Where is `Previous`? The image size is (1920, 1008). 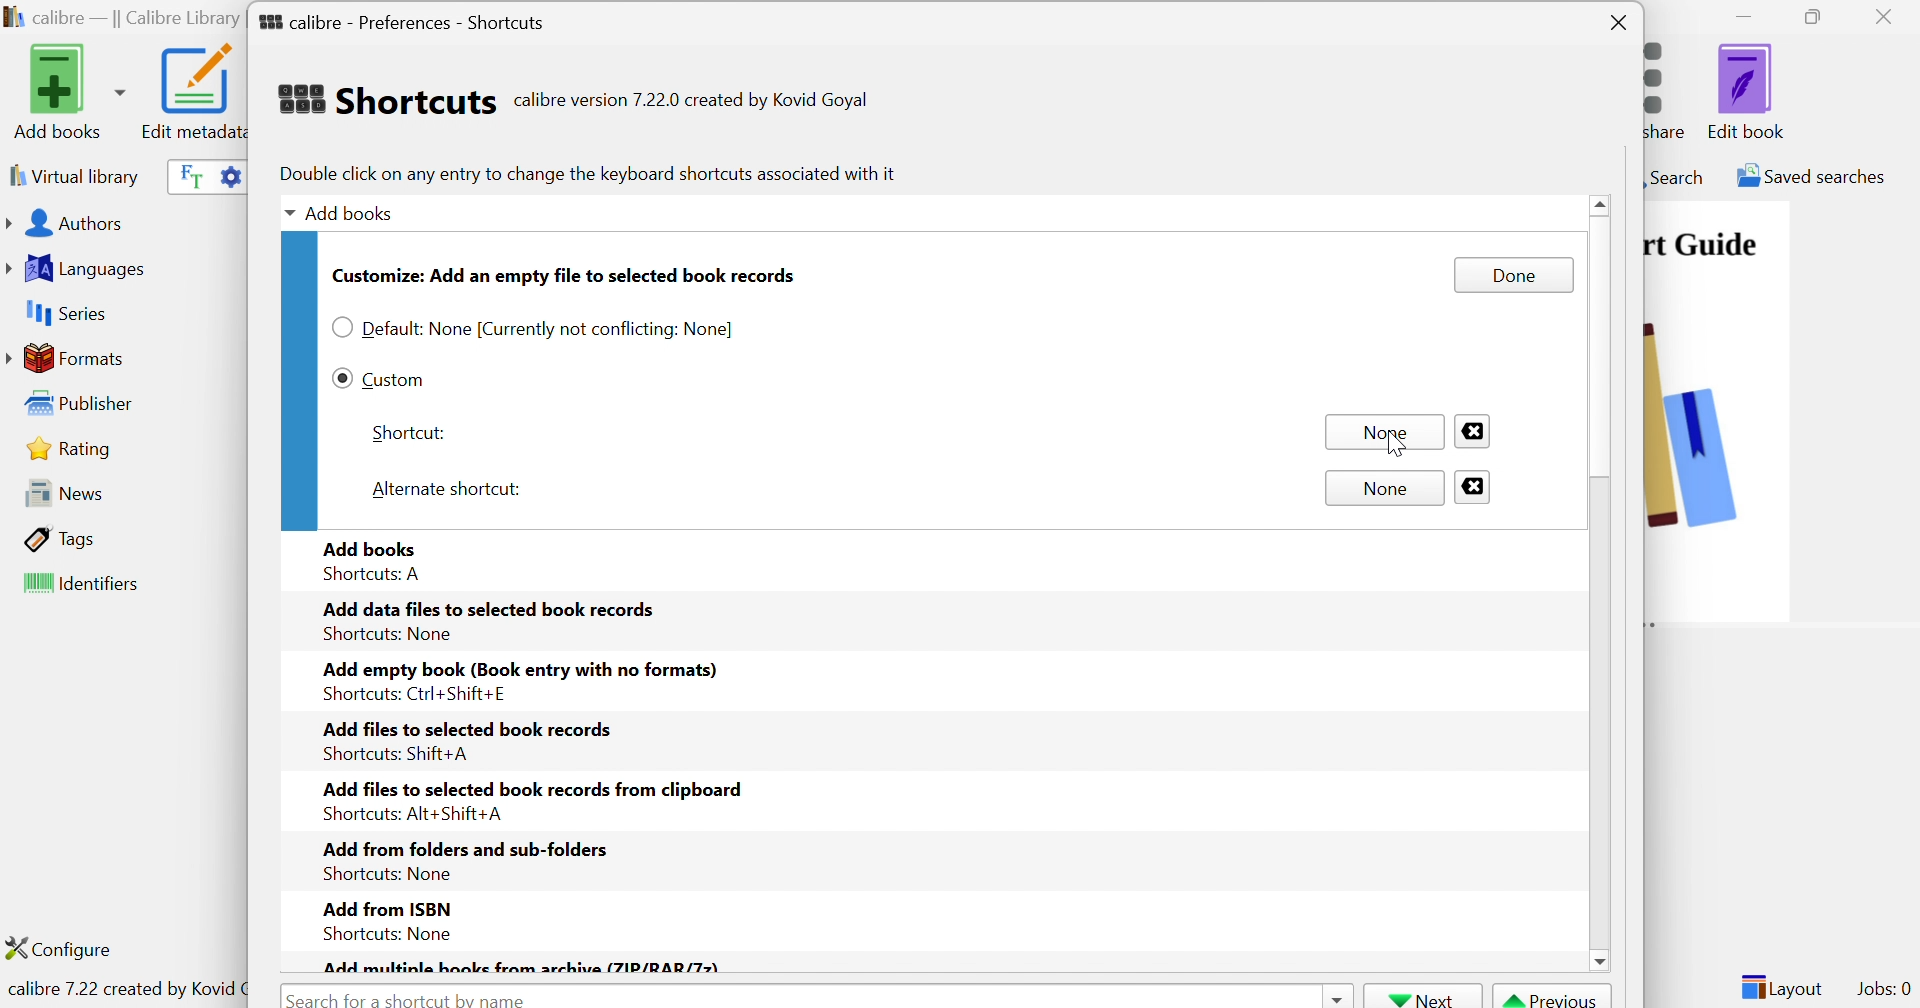 Previous is located at coordinates (1553, 997).